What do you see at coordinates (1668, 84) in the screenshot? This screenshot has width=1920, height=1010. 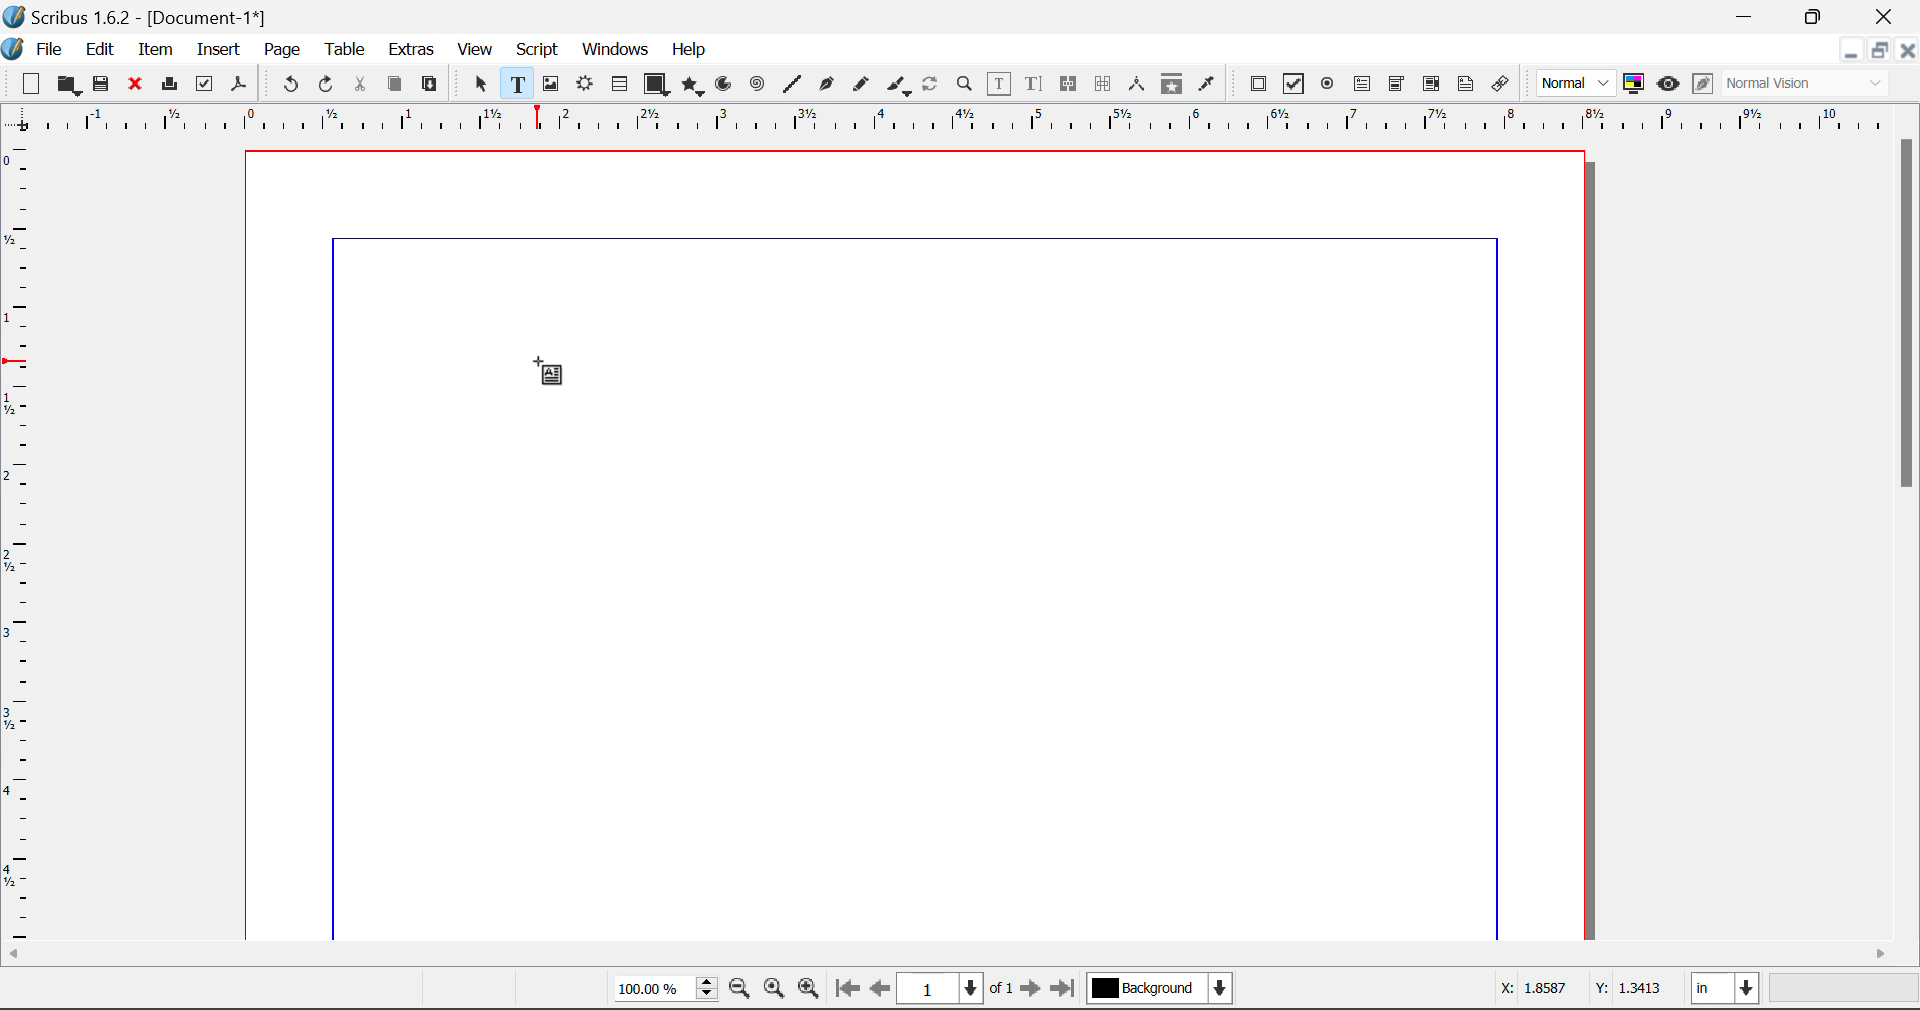 I see `Preview Mode` at bounding box center [1668, 84].